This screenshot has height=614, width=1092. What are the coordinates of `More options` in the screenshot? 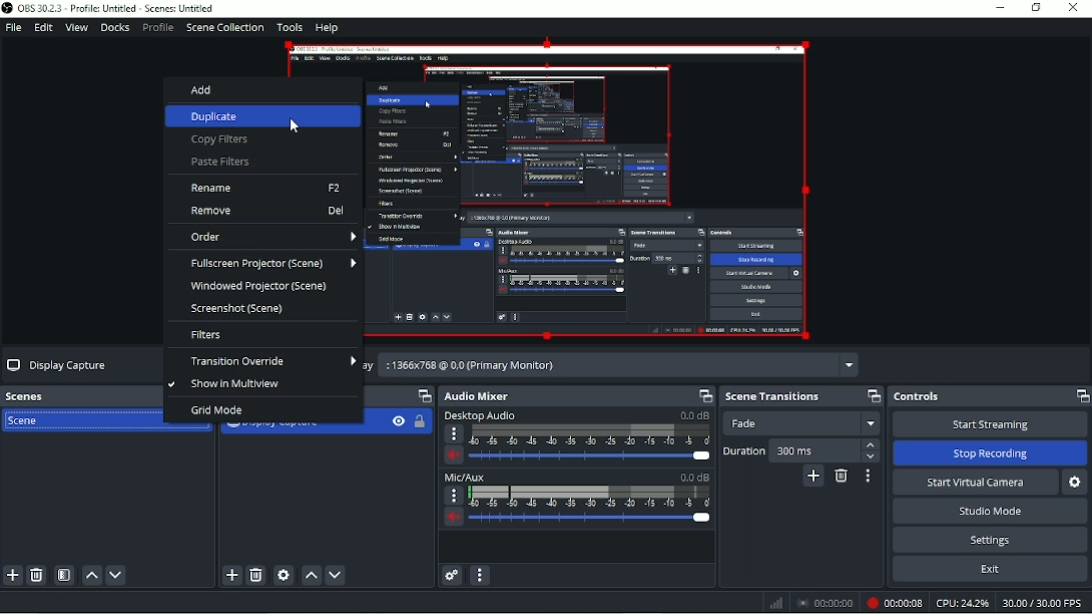 It's located at (454, 435).